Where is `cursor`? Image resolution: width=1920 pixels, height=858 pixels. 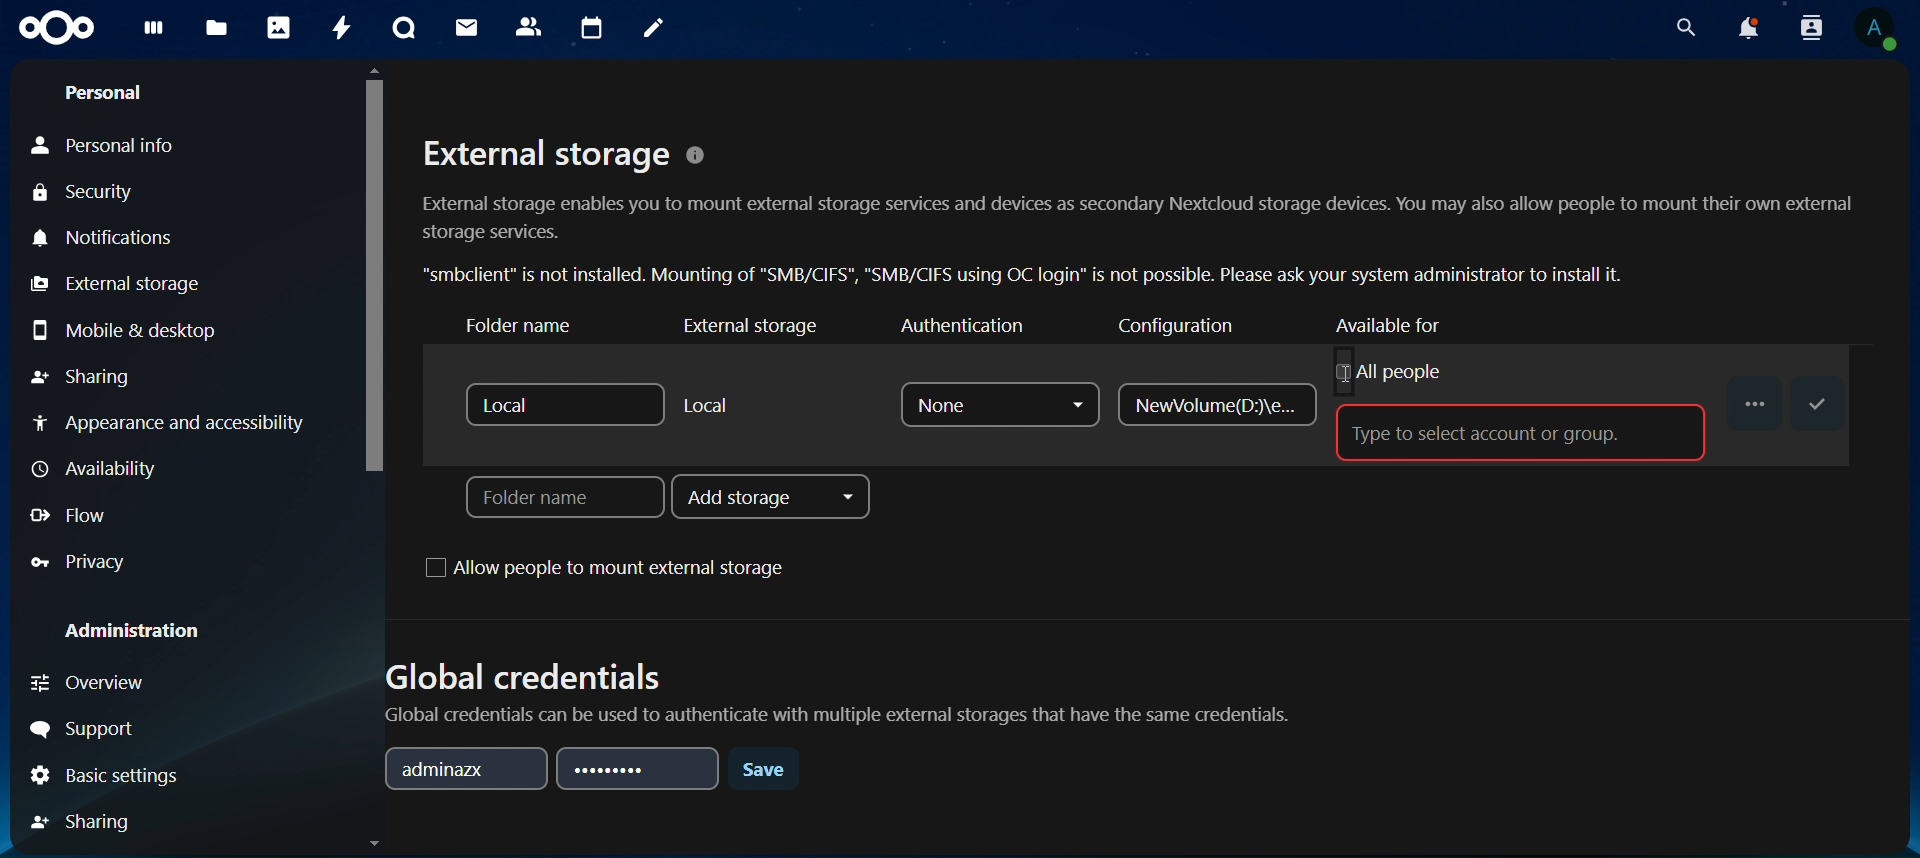
cursor is located at coordinates (373, 270).